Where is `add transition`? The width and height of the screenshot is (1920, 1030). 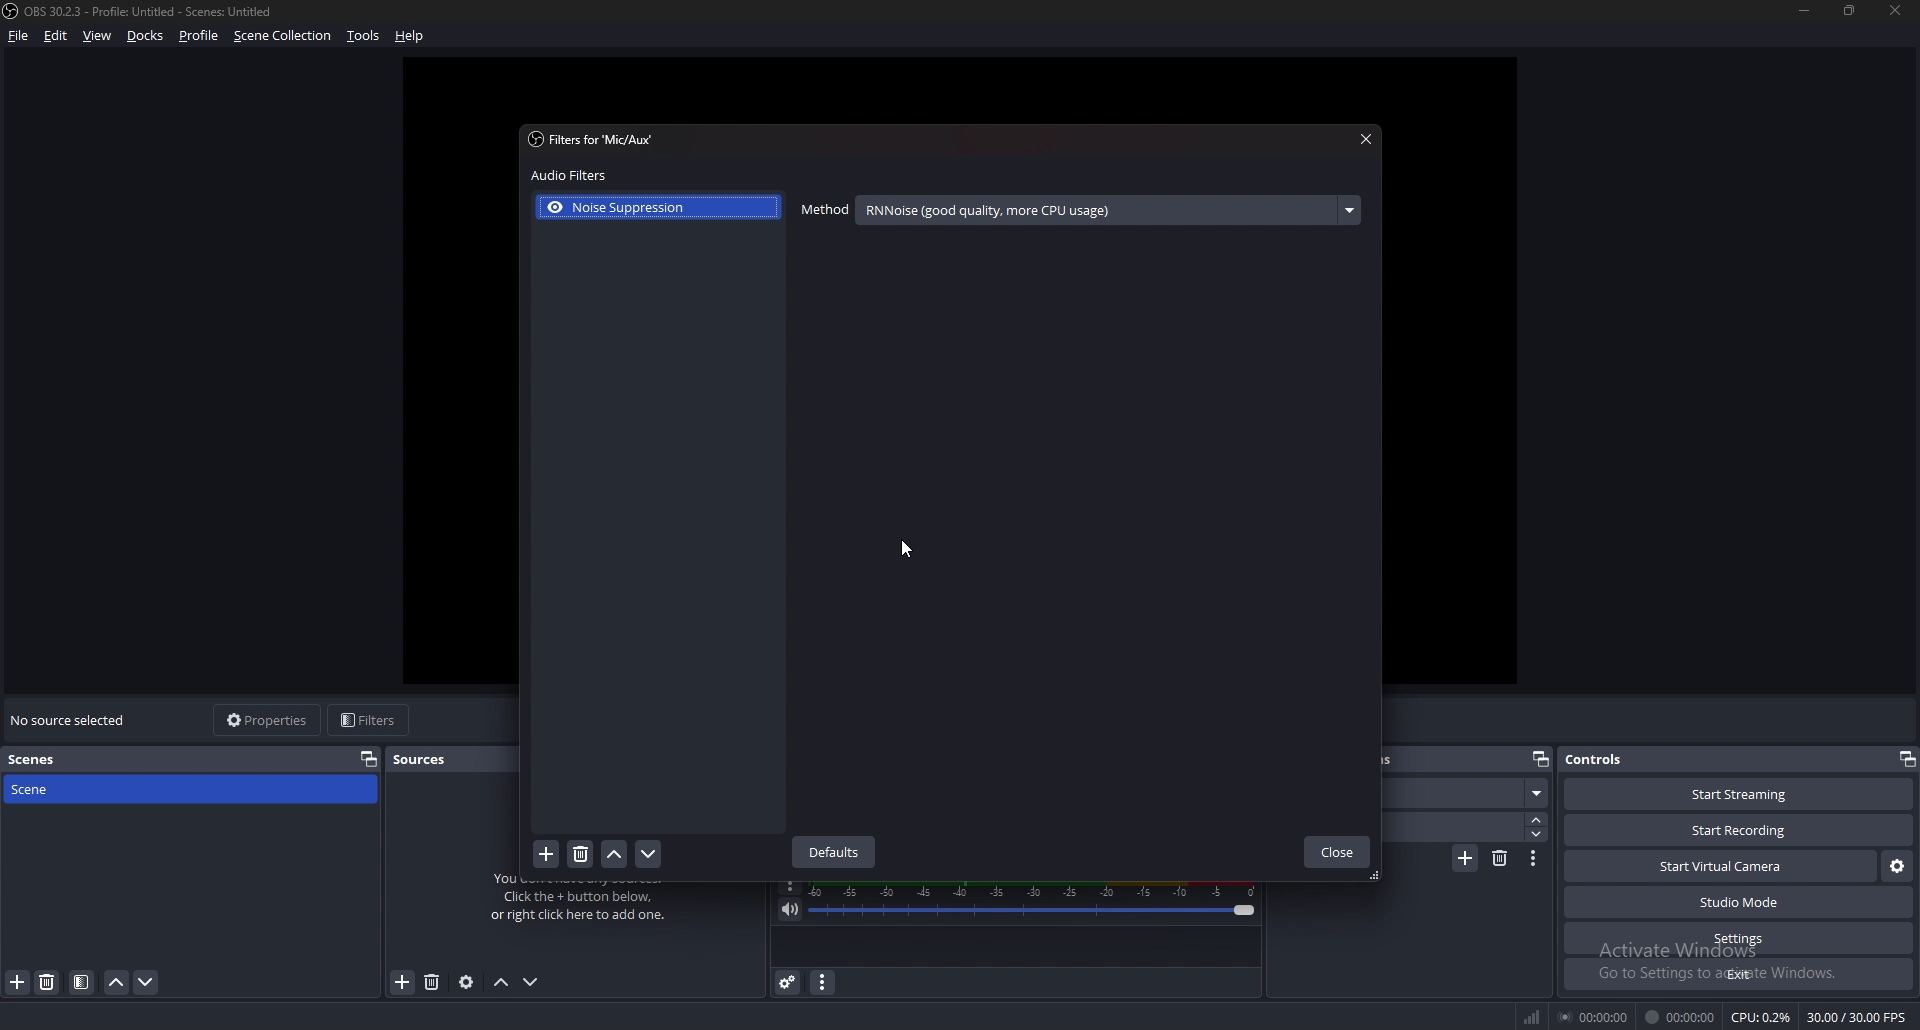
add transition is located at coordinates (1463, 860).